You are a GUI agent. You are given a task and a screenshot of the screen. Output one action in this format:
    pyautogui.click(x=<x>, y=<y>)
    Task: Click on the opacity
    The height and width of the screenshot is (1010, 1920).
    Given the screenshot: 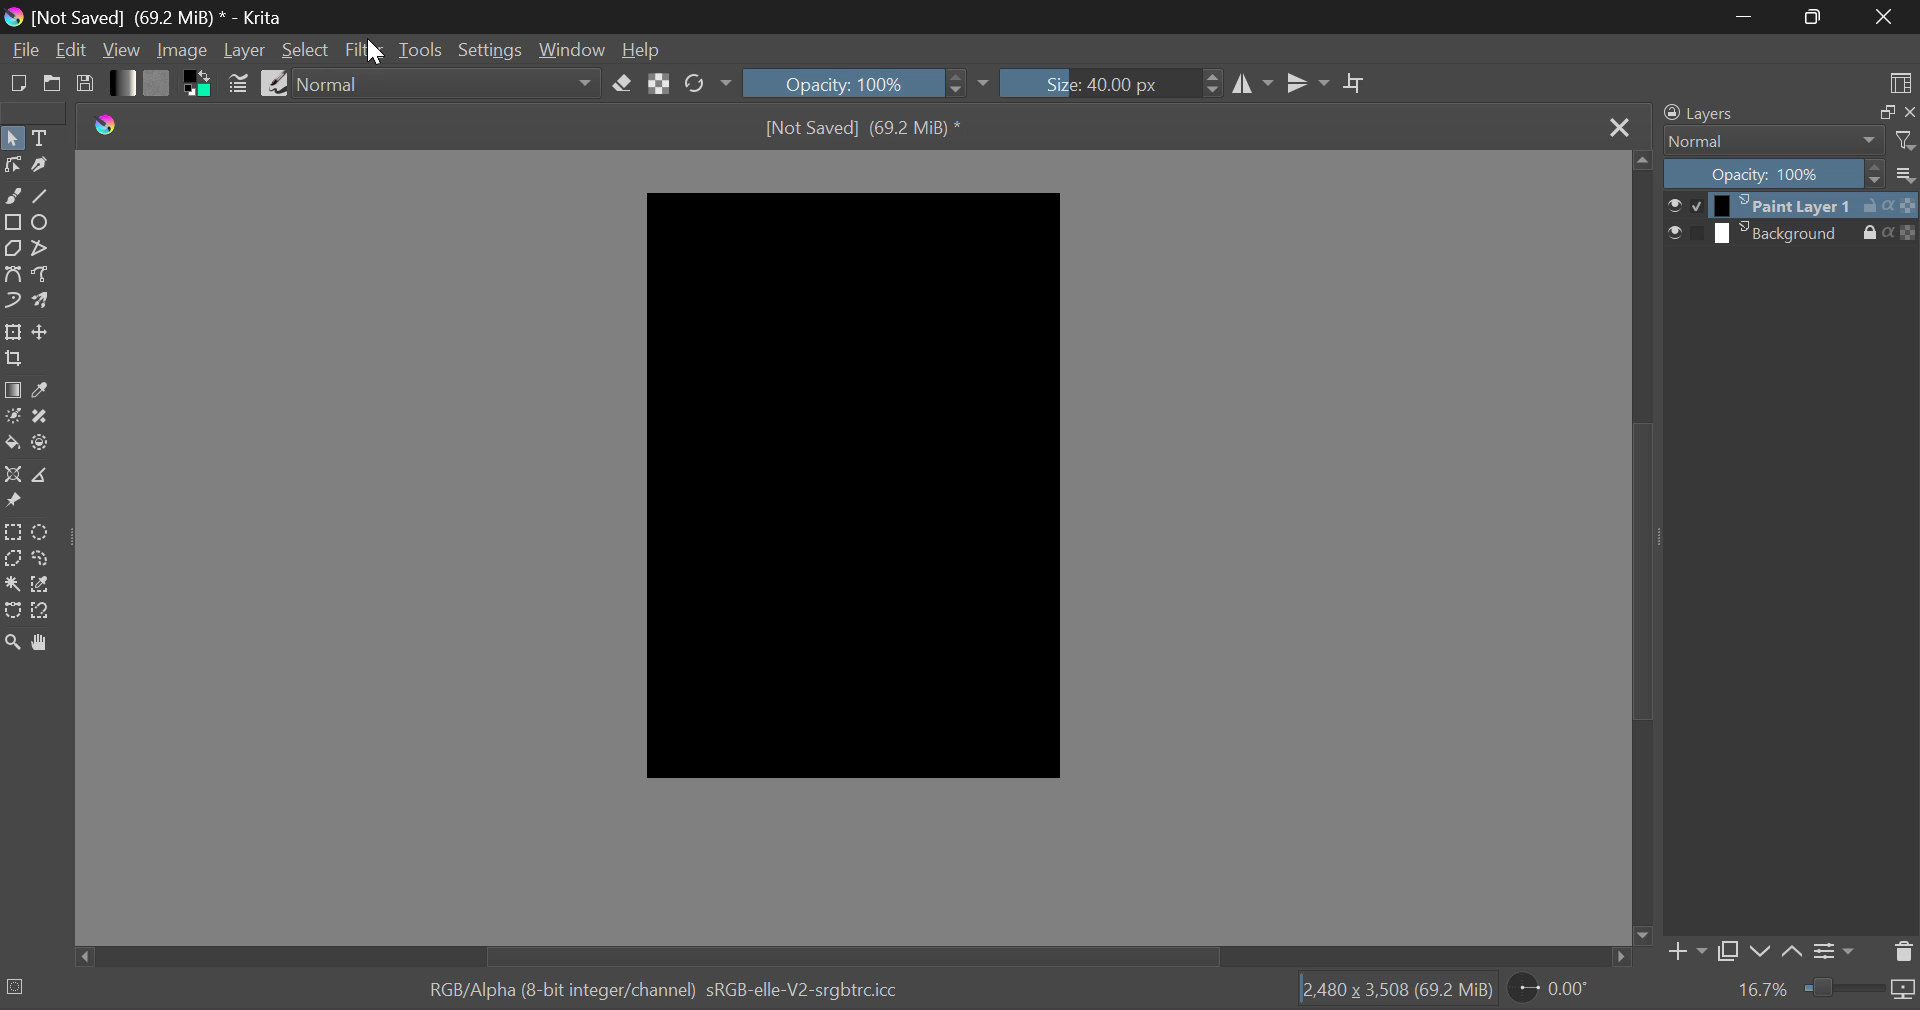 What is the action you would take?
    pyautogui.click(x=1909, y=206)
    